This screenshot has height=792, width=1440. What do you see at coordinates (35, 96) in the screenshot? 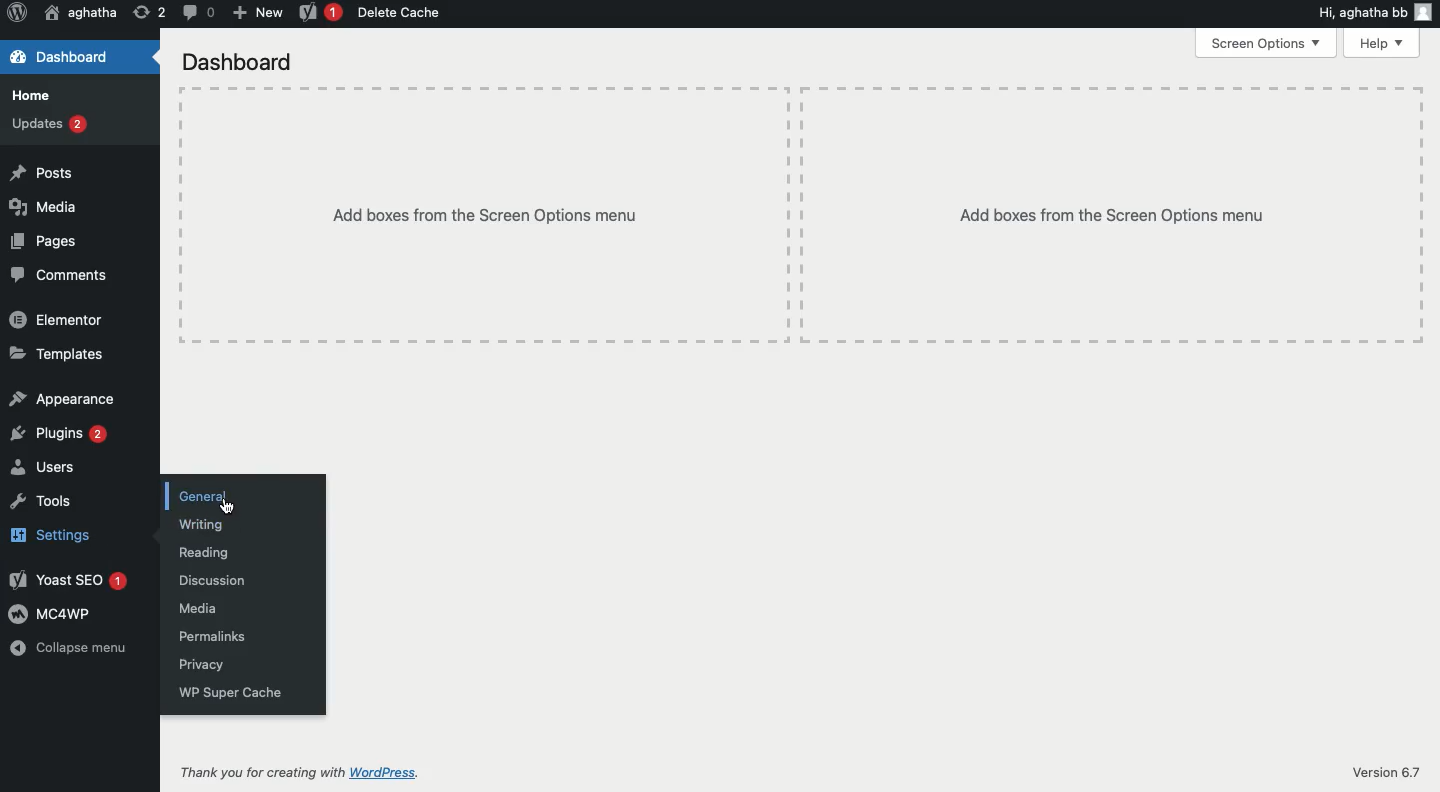
I see `Home` at bounding box center [35, 96].